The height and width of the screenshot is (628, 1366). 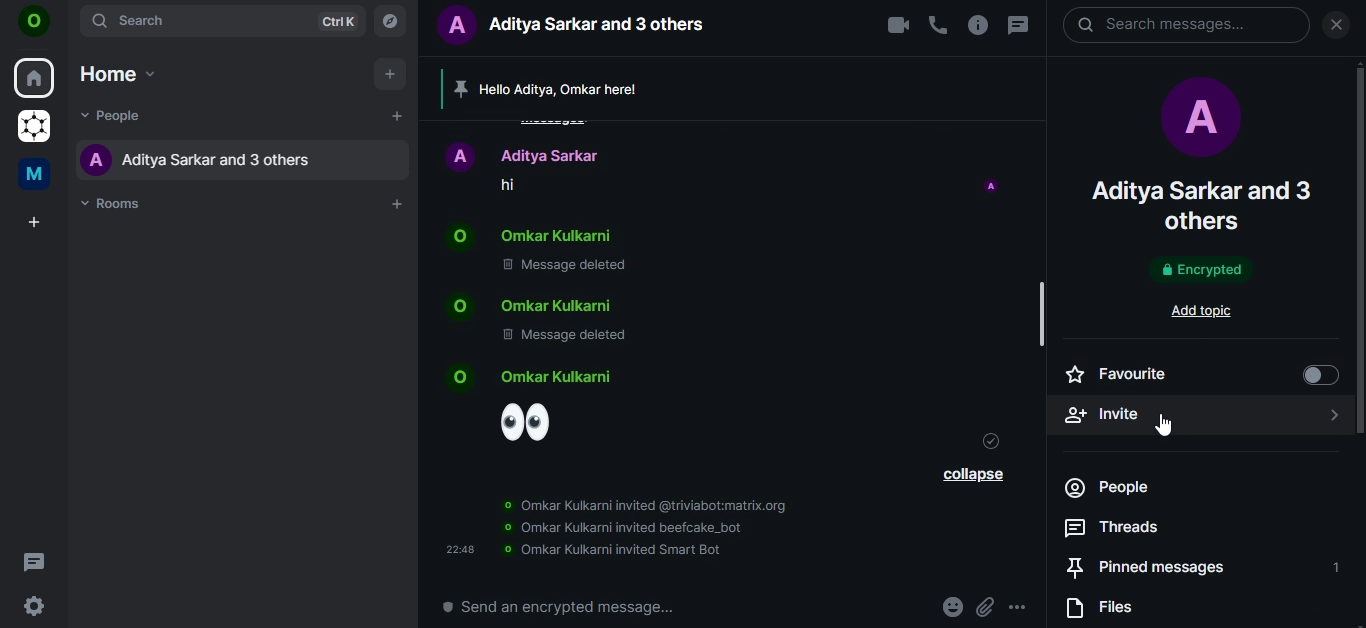 I want to click on voice call, so click(x=938, y=26).